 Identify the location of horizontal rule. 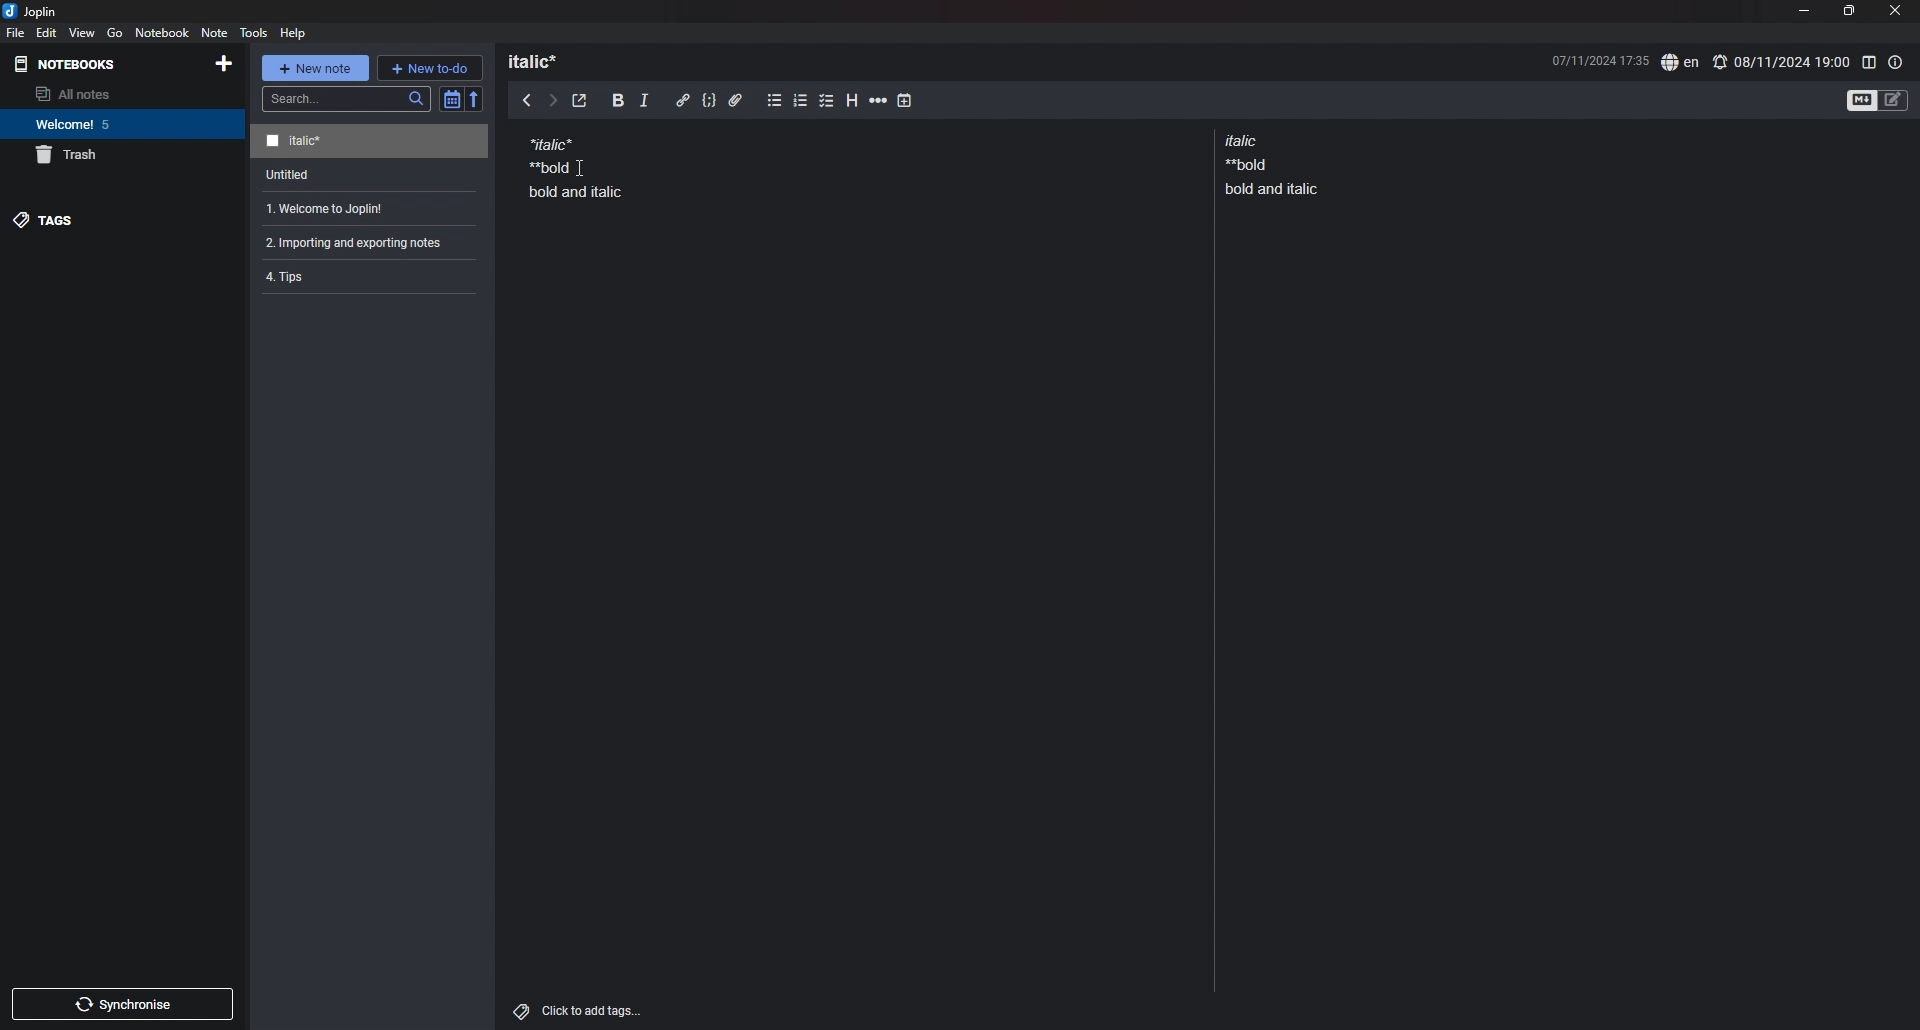
(878, 103).